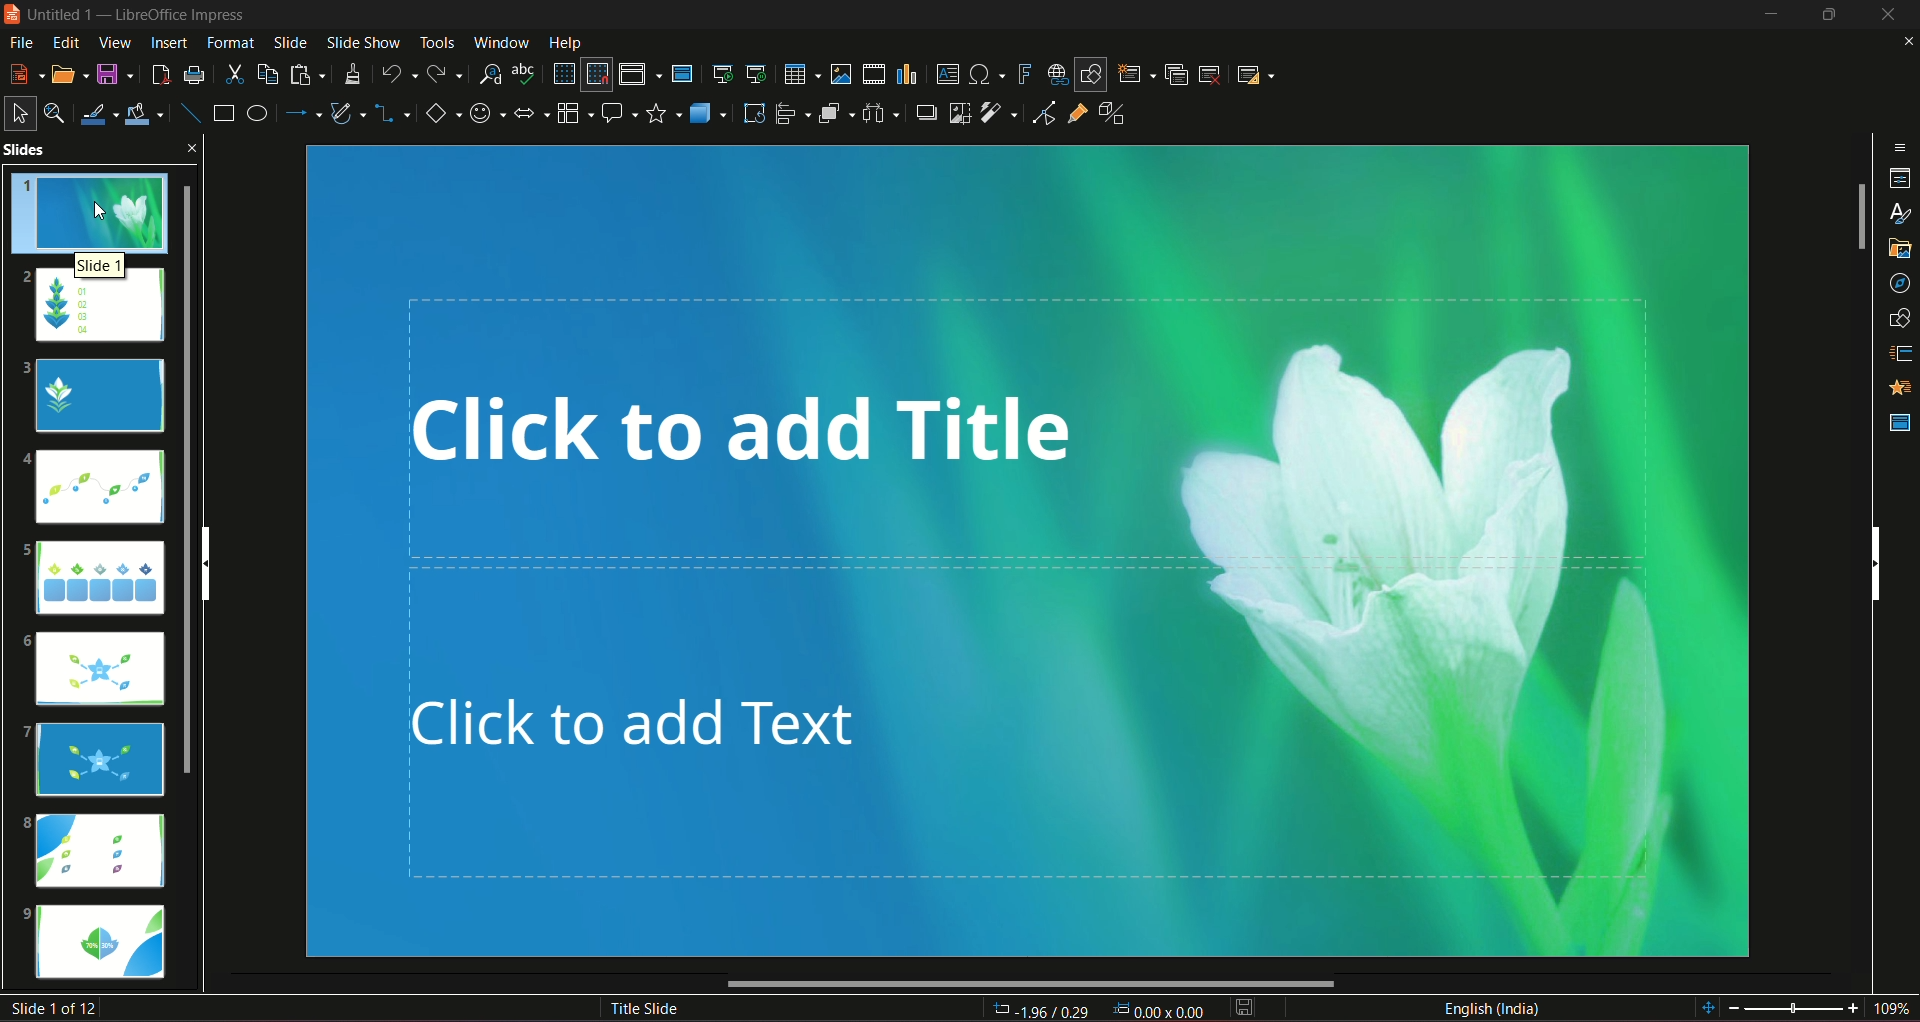  Describe the element at coordinates (958, 112) in the screenshot. I see `crop image` at that location.